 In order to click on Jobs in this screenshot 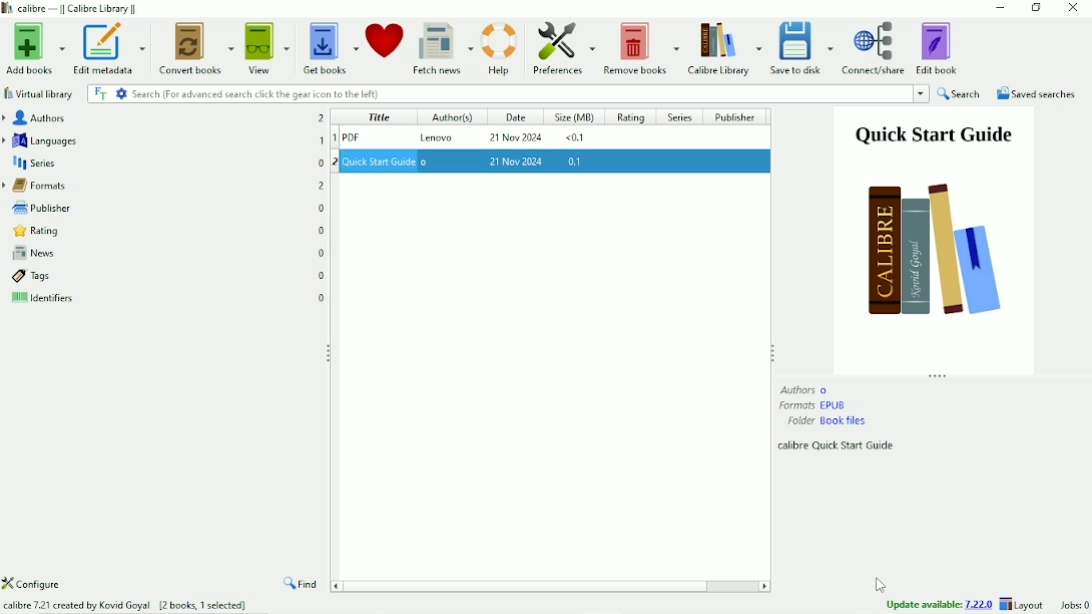, I will do `click(1072, 605)`.